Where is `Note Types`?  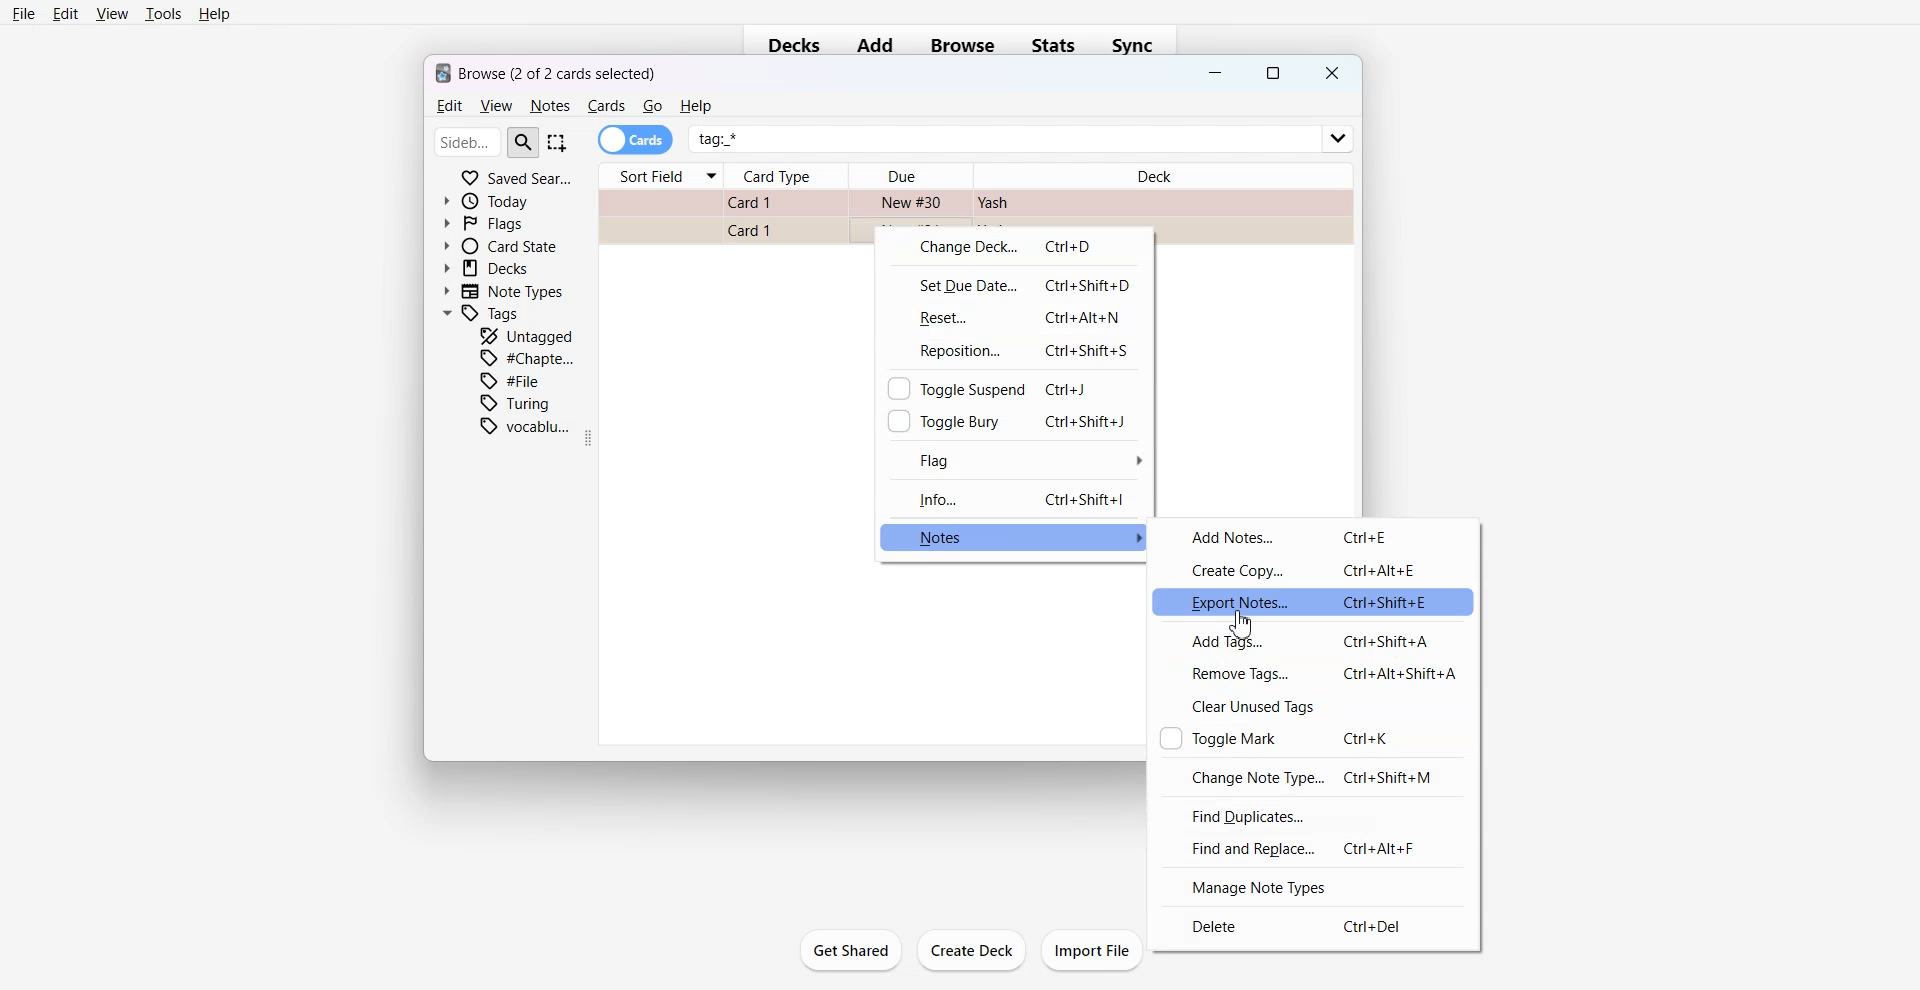
Note Types is located at coordinates (505, 291).